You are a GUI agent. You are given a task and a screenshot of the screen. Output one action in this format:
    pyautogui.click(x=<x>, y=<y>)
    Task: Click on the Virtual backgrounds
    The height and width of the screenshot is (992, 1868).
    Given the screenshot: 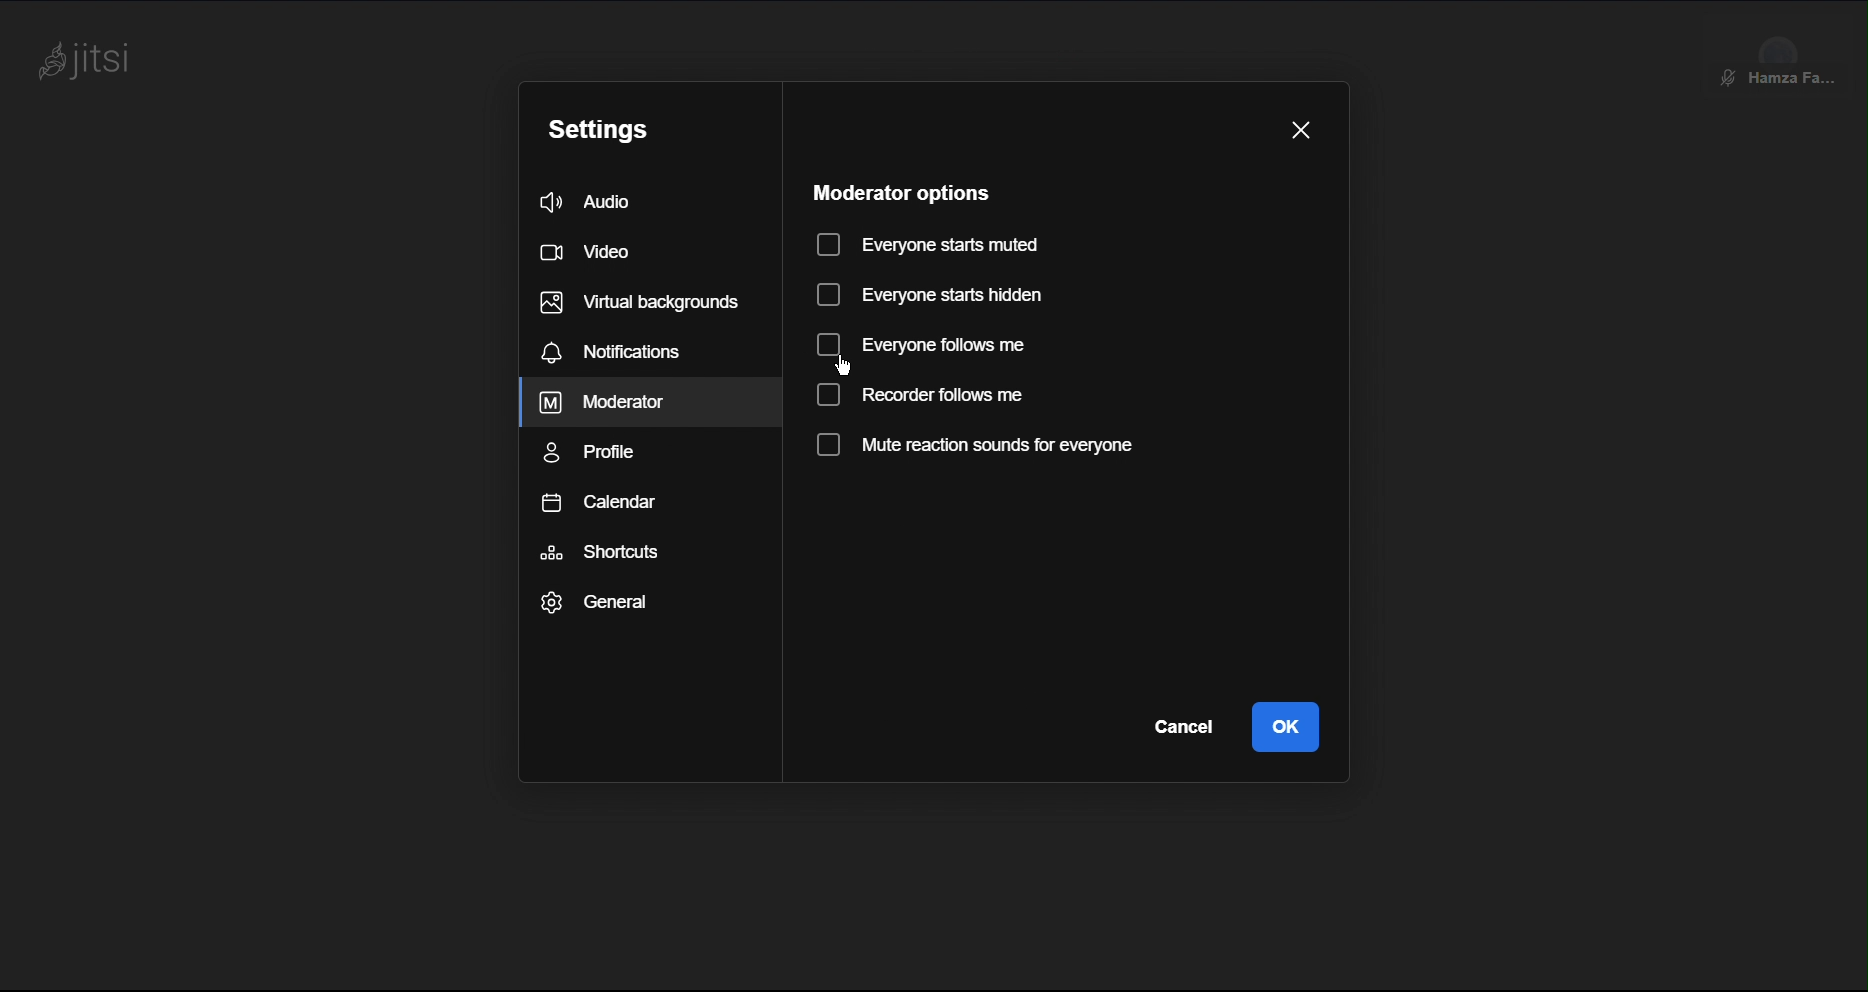 What is the action you would take?
    pyautogui.click(x=637, y=300)
    